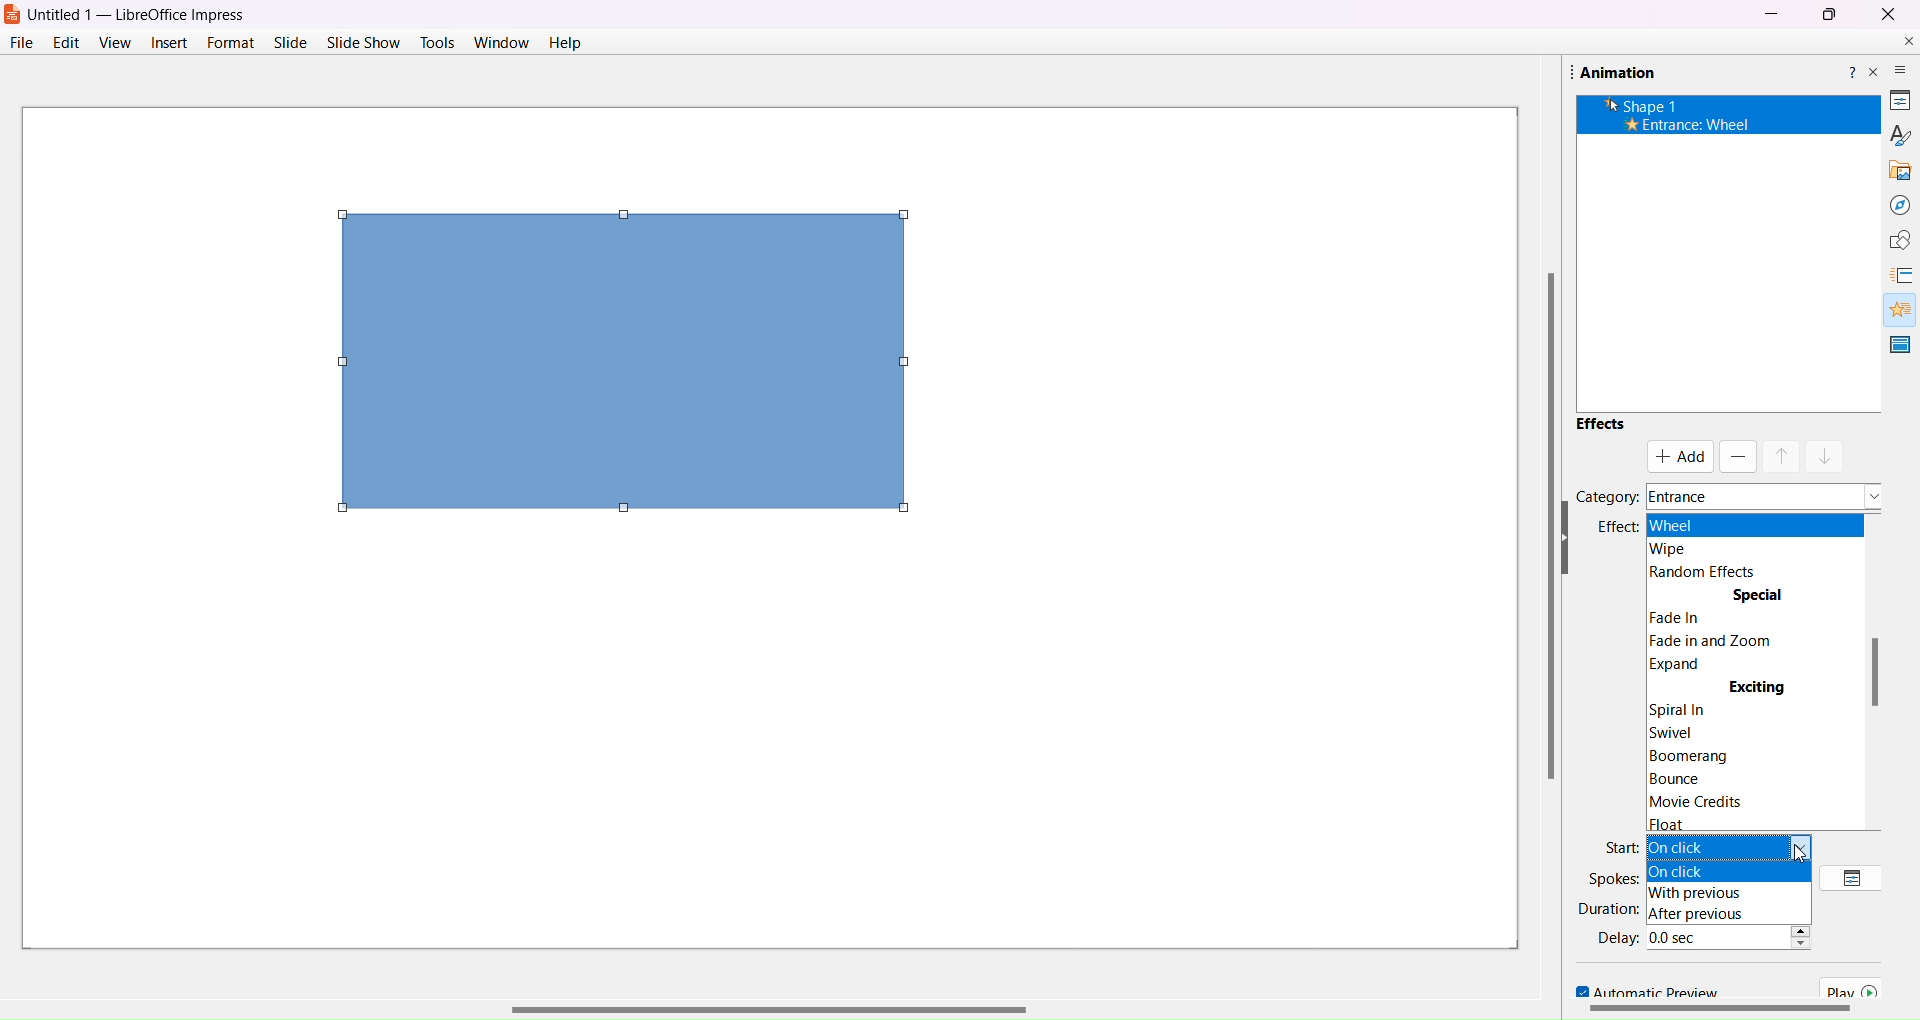  Describe the element at coordinates (1811, 941) in the screenshot. I see `Time Increase/Decrease` at that location.